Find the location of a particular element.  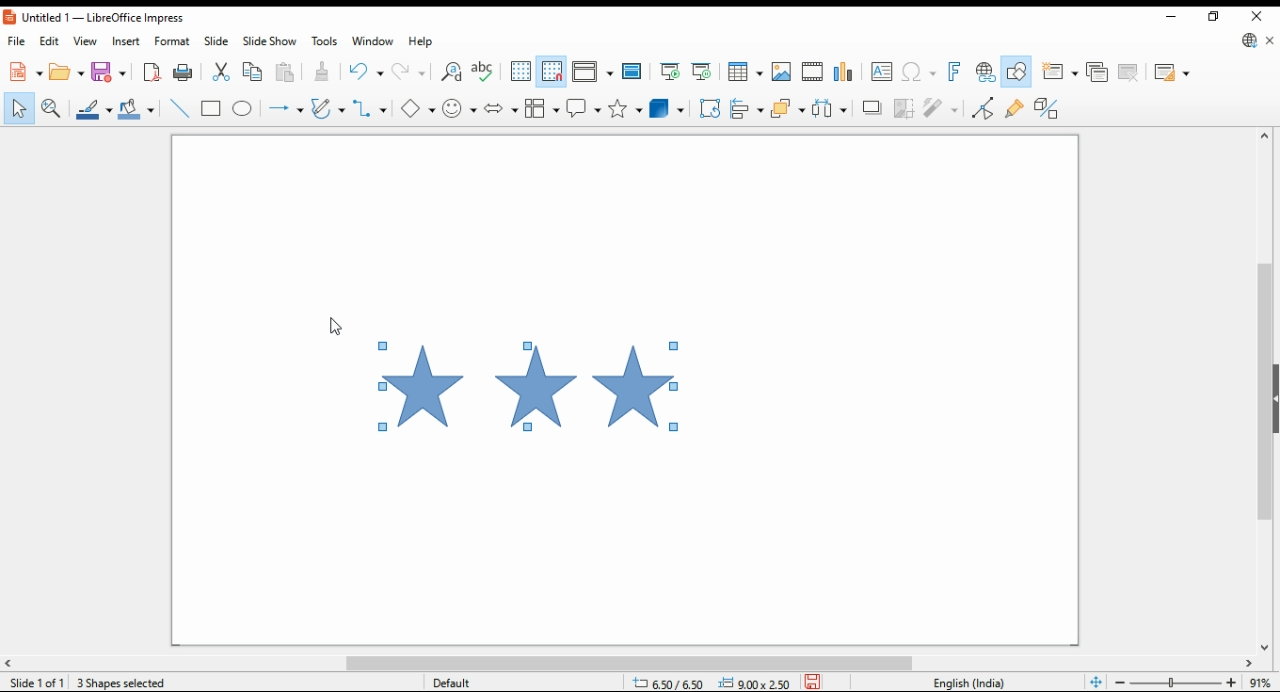

block arrows is located at coordinates (500, 107).